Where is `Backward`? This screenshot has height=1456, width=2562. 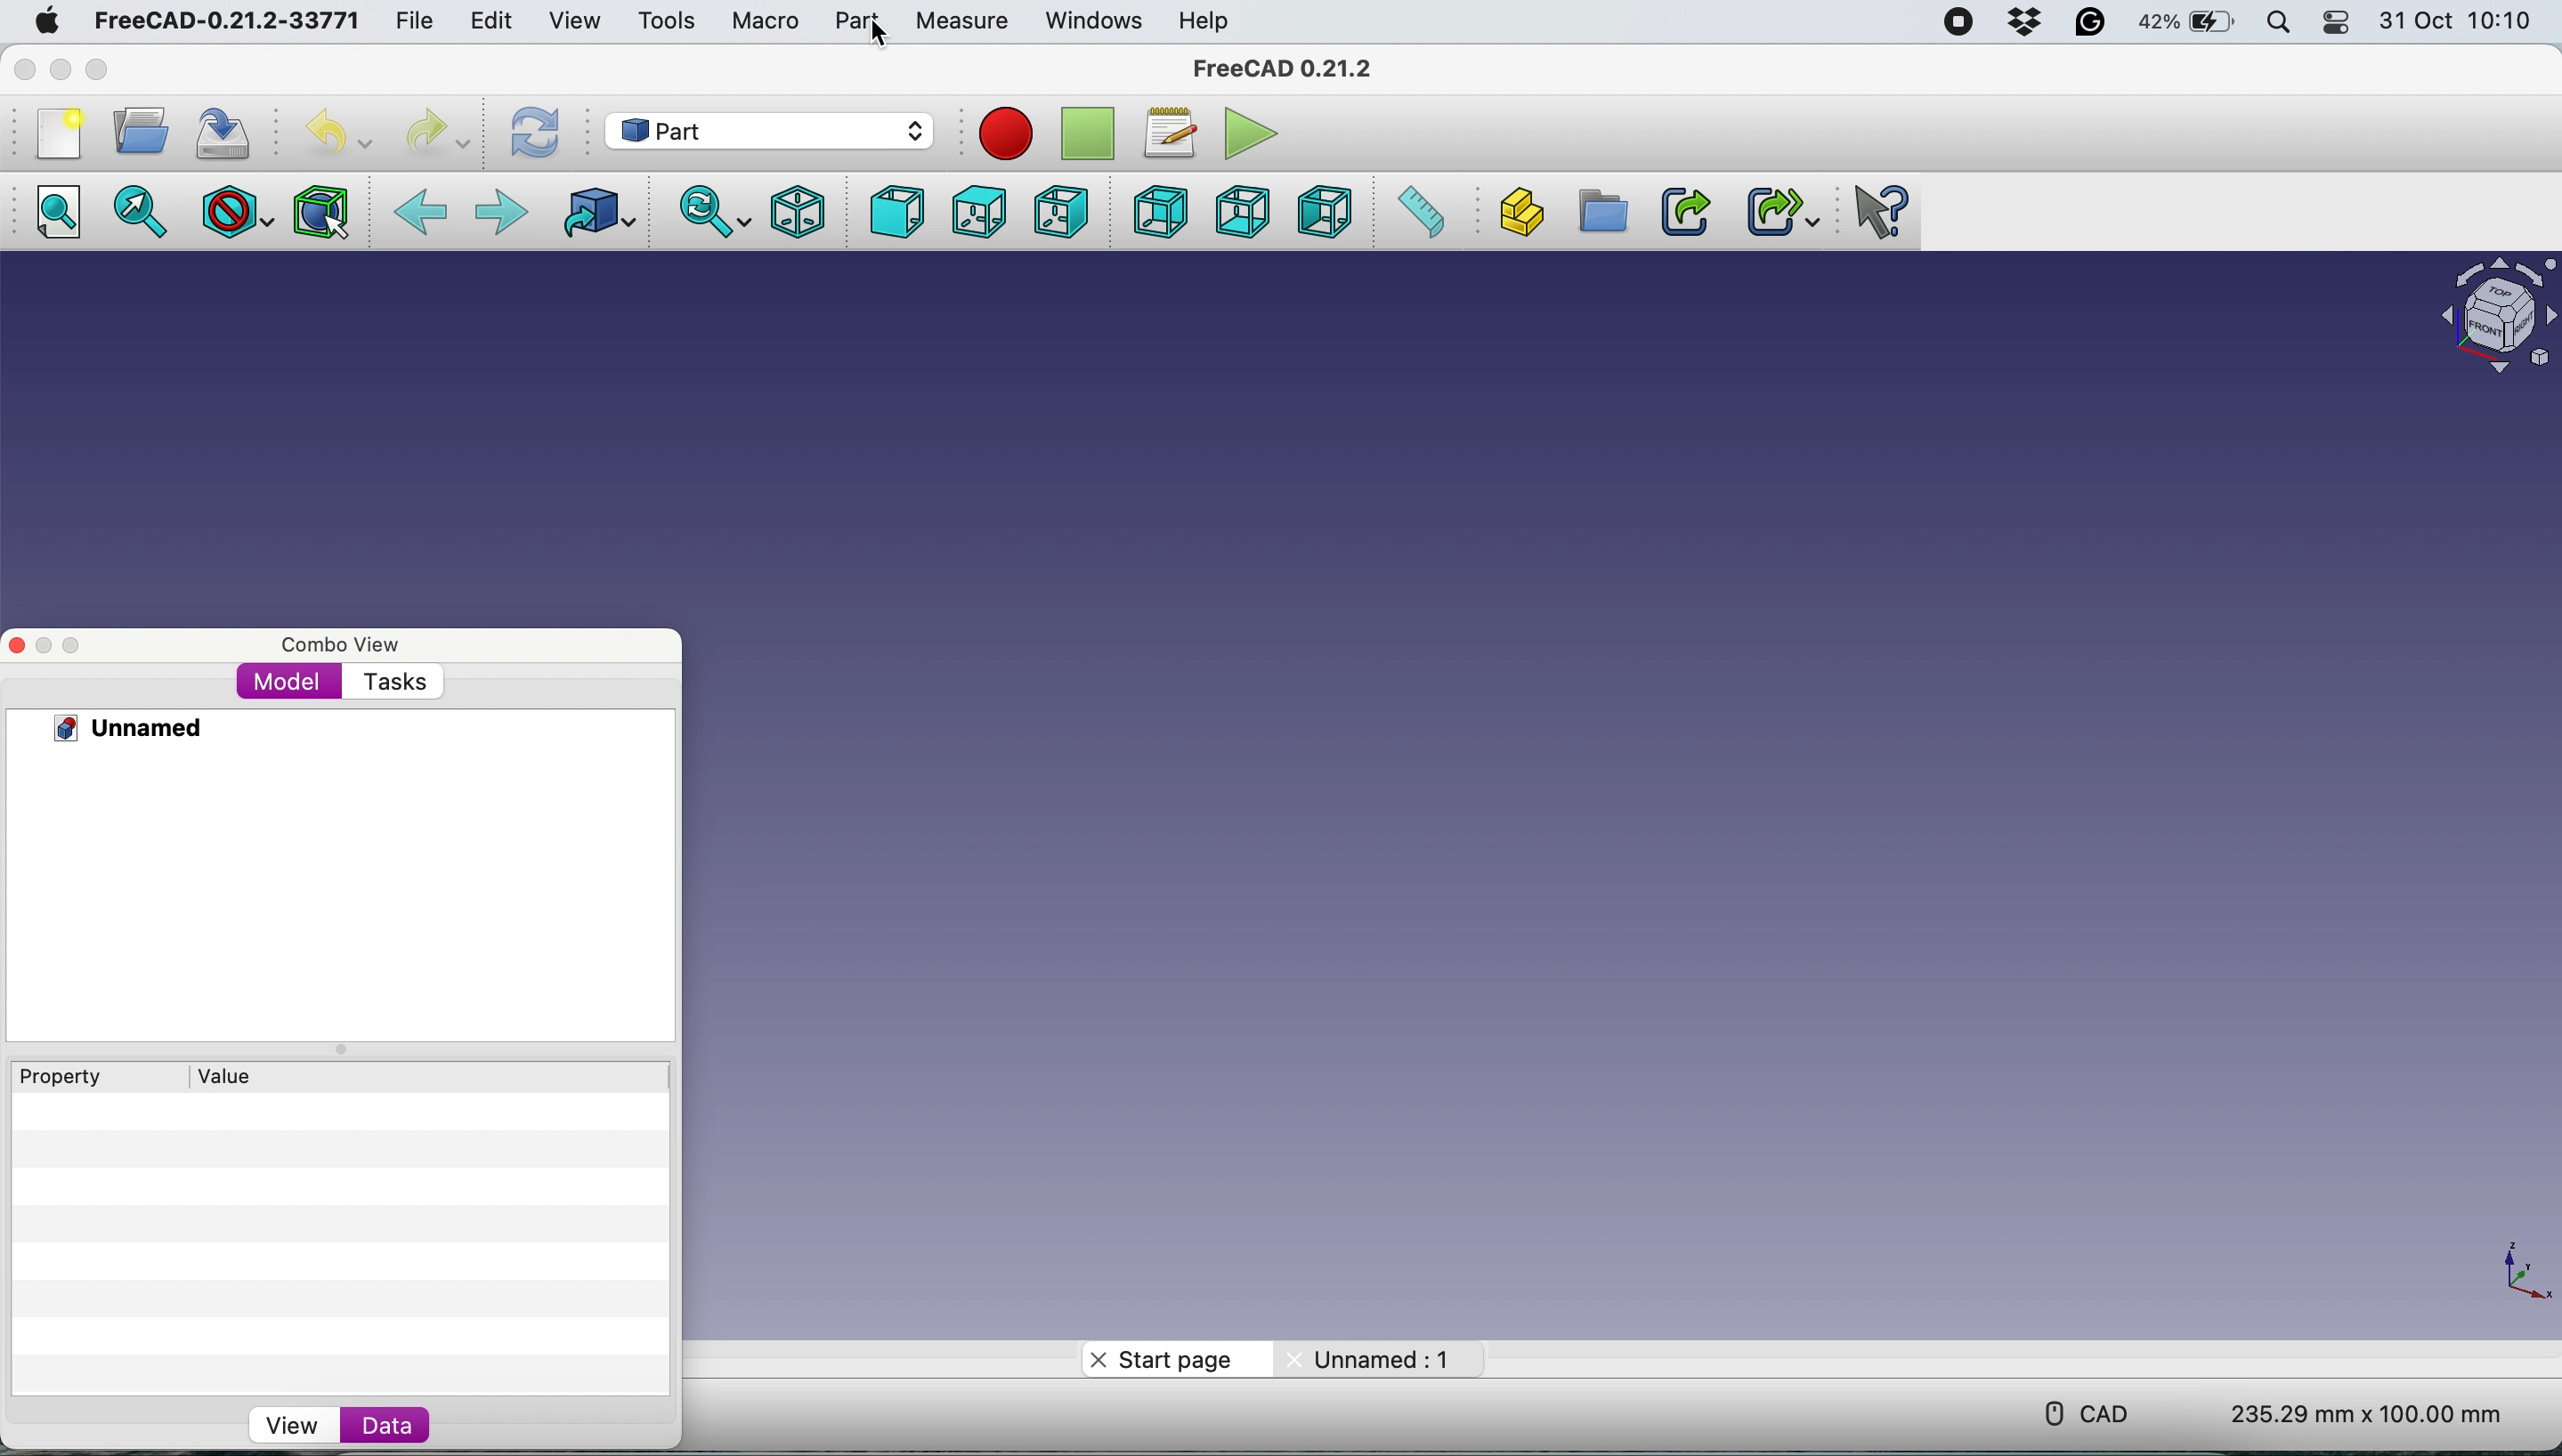 Backward is located at coordinates (423, 210).